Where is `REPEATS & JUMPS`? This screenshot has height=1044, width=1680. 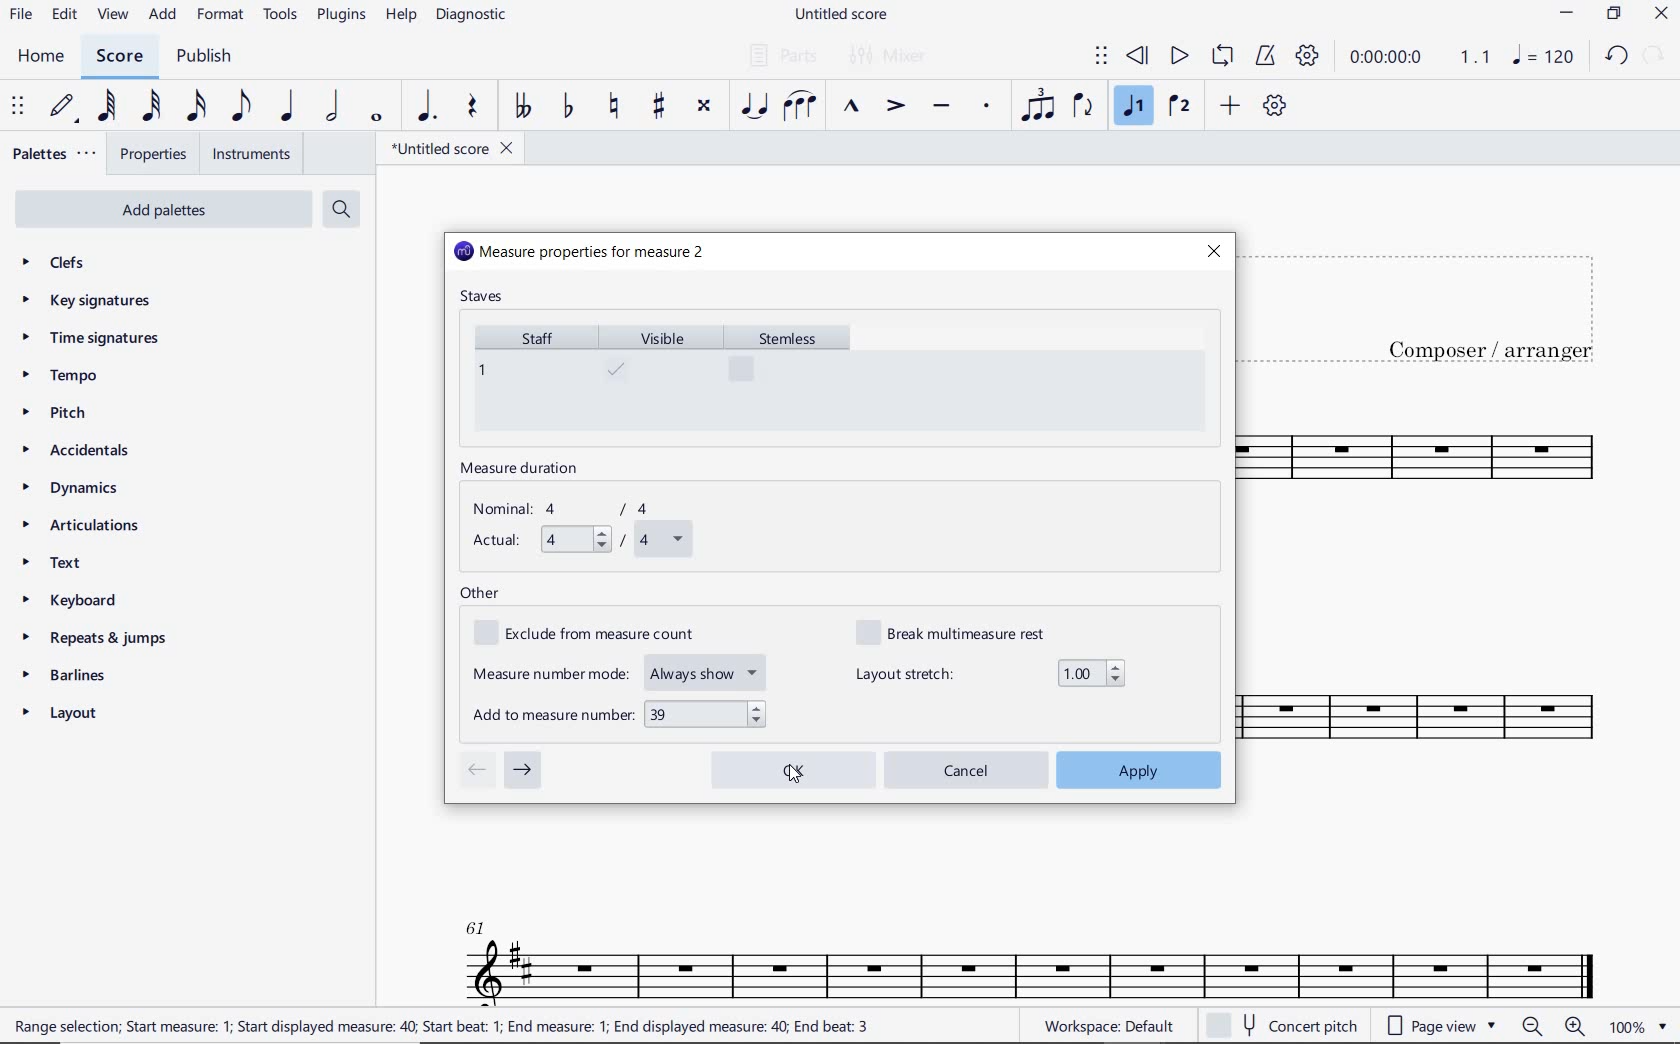
REPEATS & JUMPS is located at coordinates (95, 641).